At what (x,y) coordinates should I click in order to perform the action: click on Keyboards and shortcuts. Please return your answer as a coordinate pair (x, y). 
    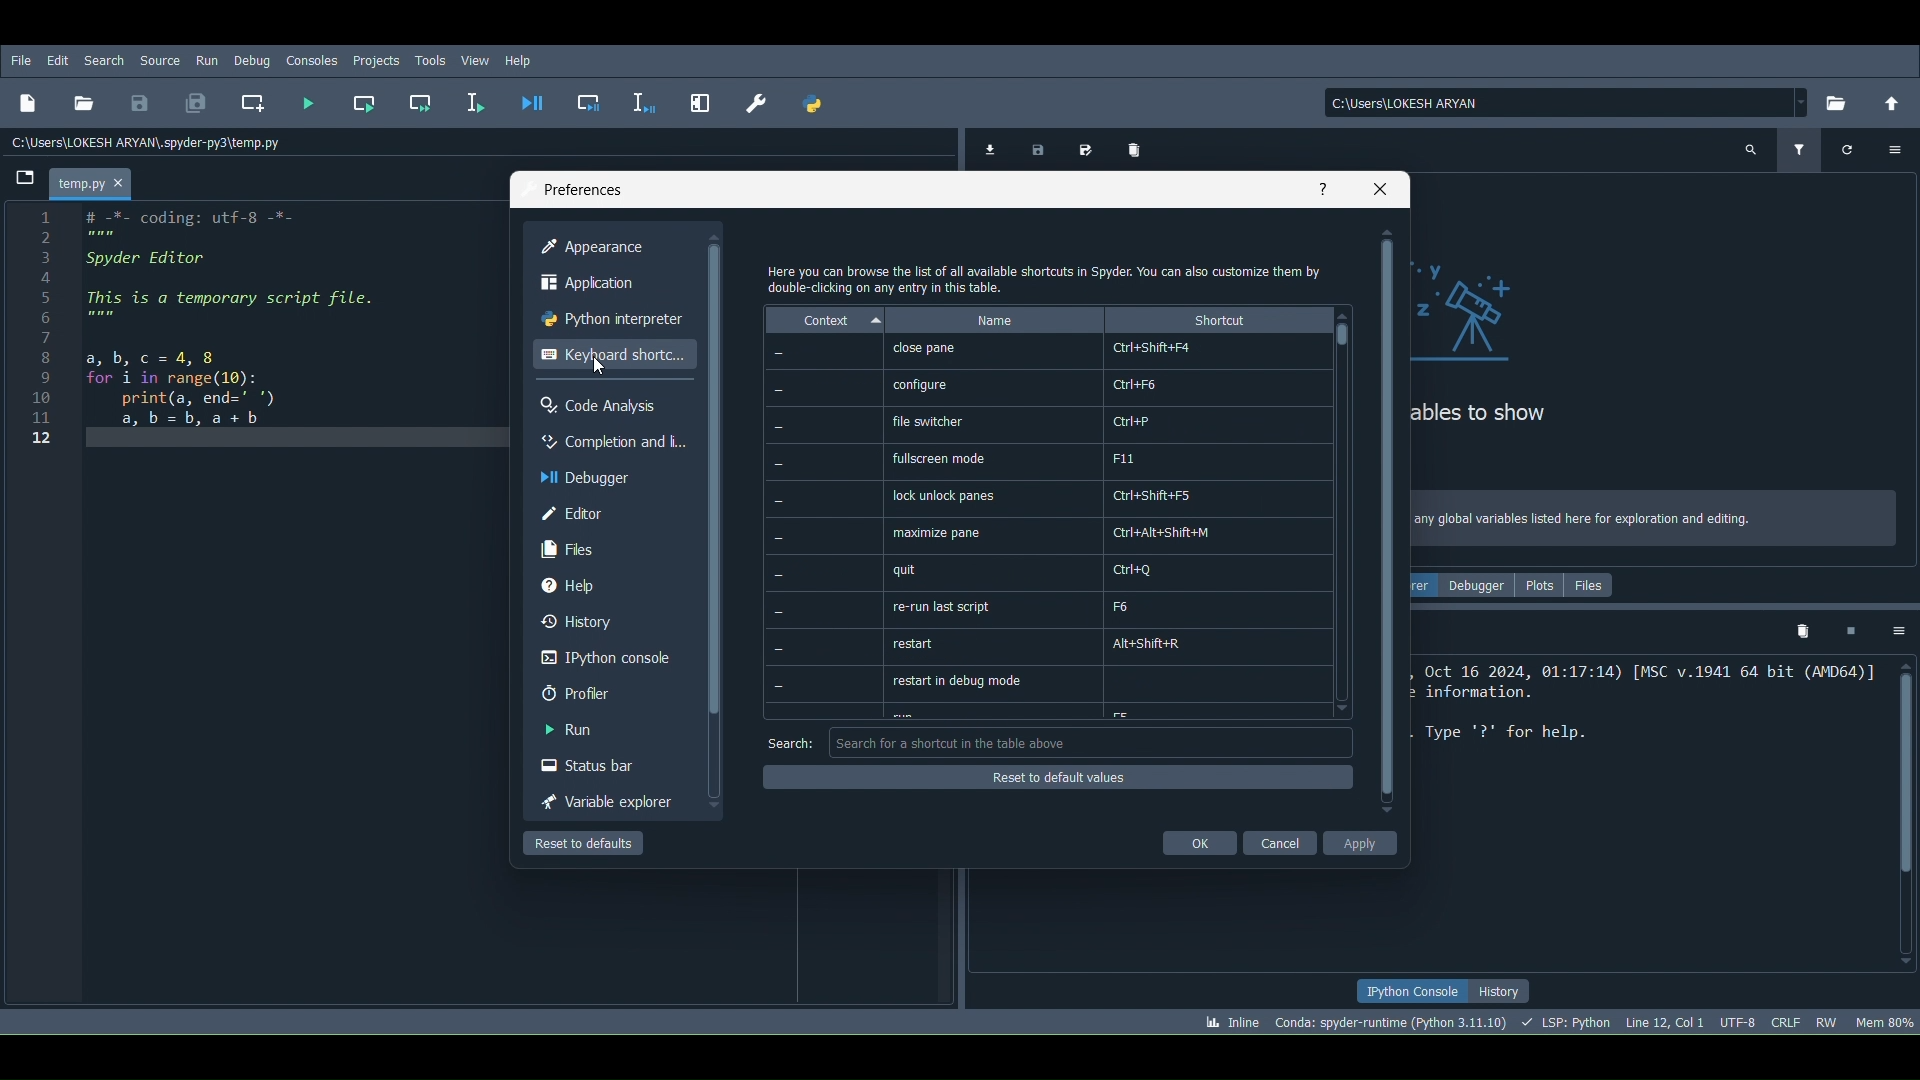
    Looking at the image, I should click on (613, 356).